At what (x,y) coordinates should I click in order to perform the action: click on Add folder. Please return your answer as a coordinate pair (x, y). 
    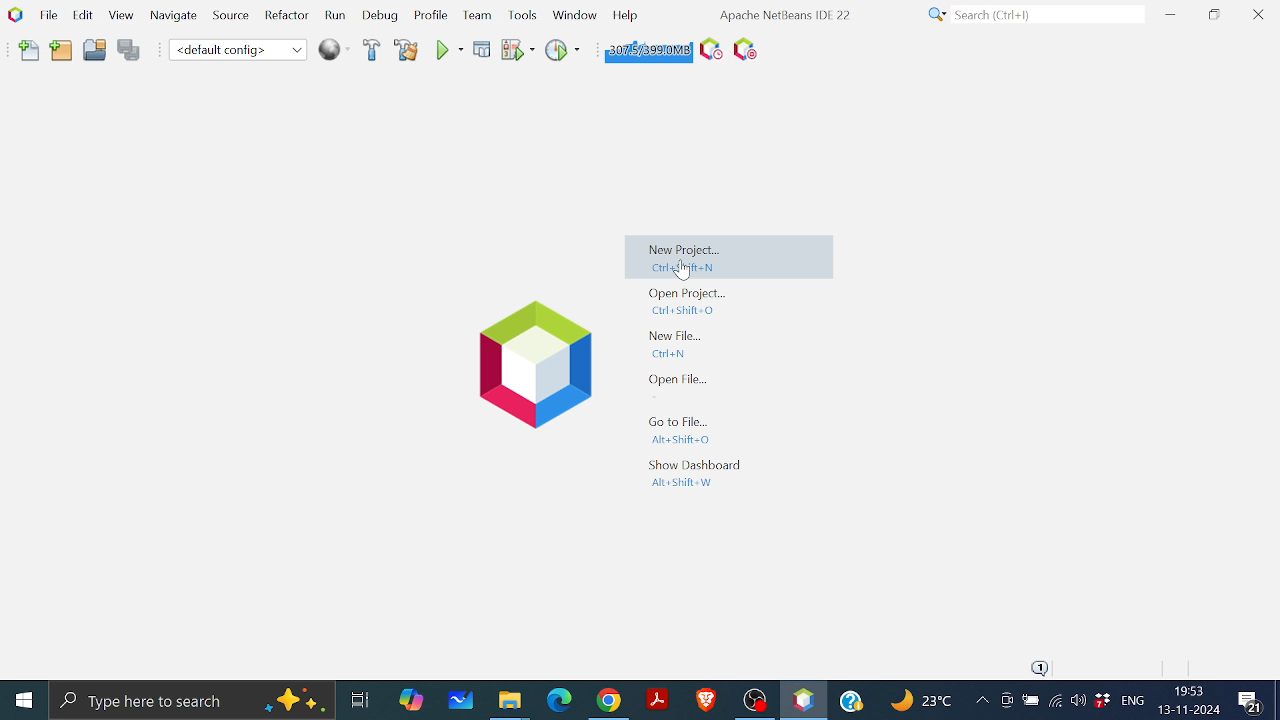
    Looking at the image, I should click on (62, 52).